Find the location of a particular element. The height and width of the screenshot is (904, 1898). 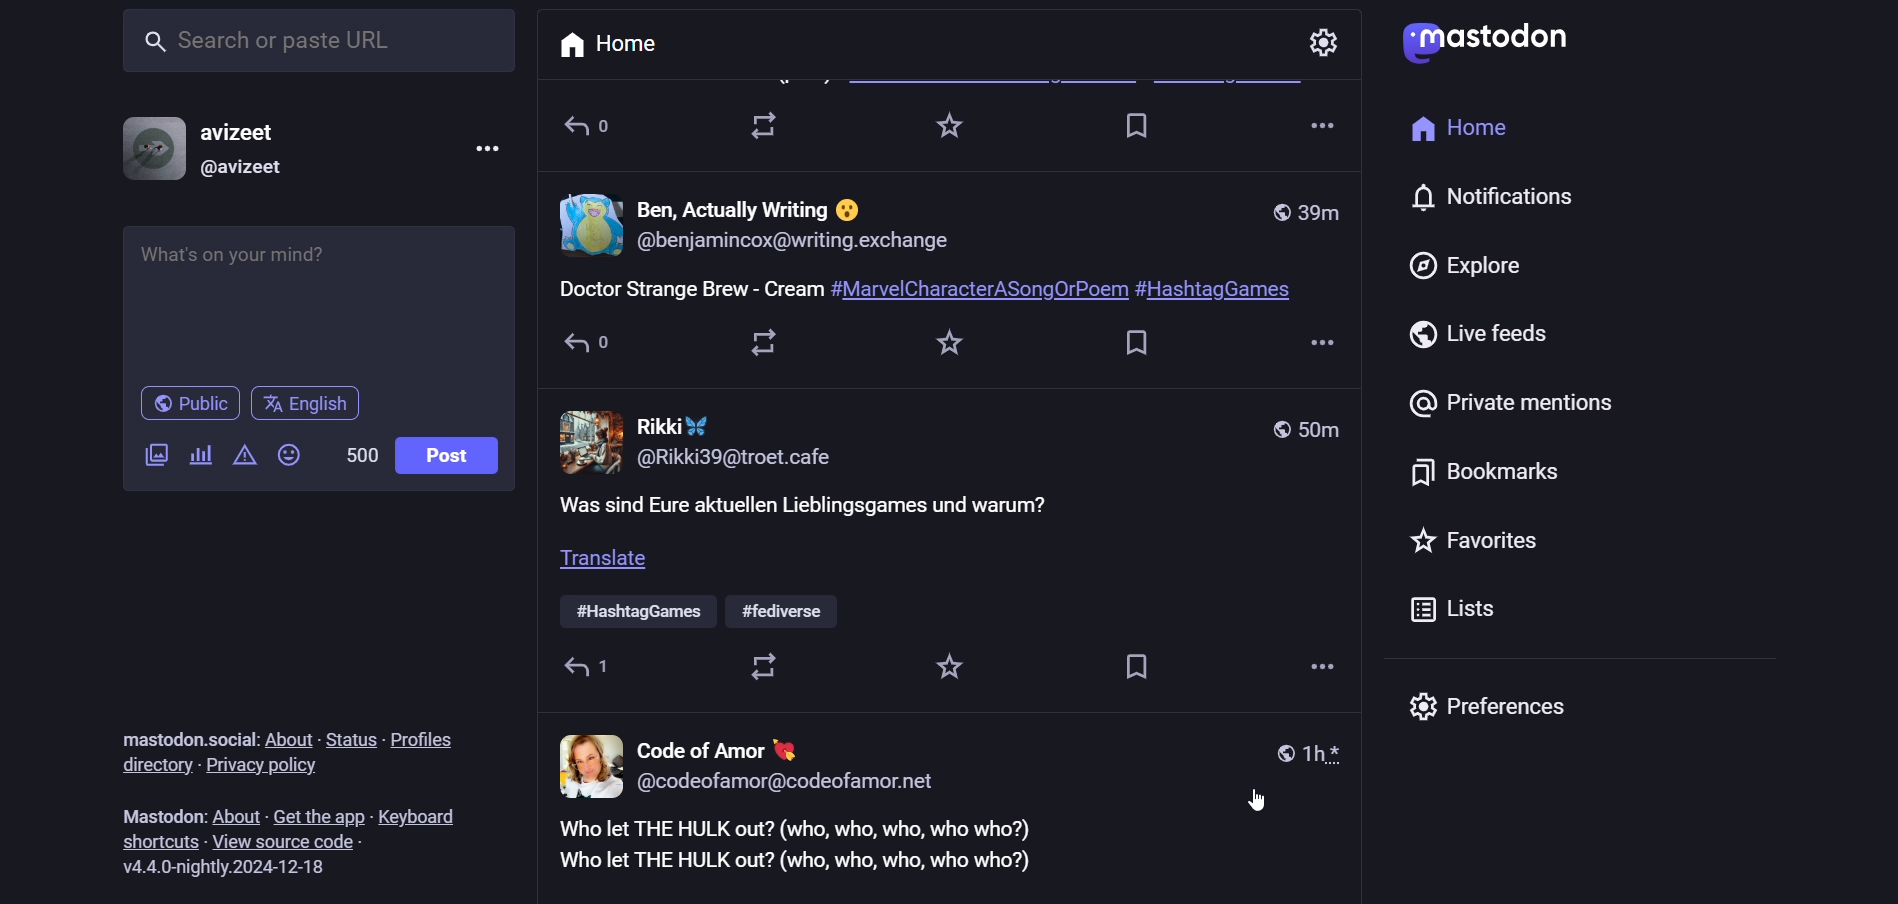

menu is located at coordinates (483, 144).